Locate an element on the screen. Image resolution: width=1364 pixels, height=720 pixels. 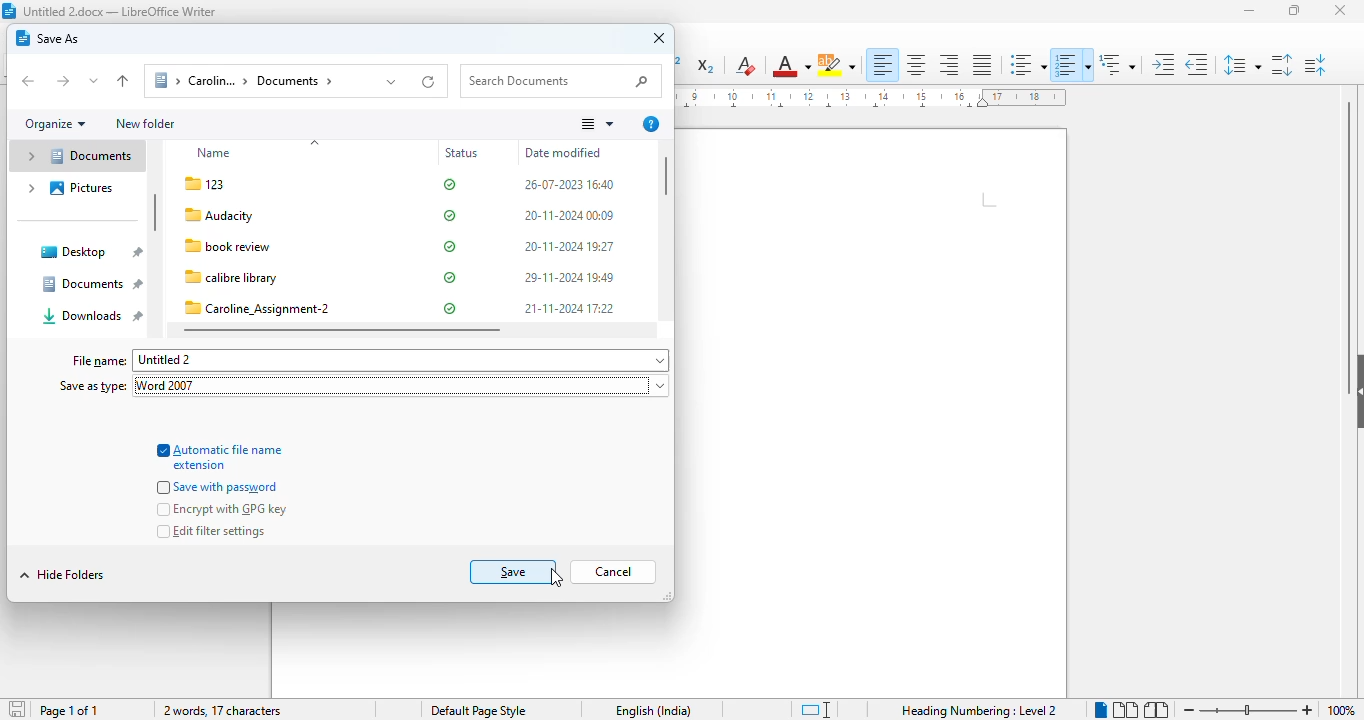
back is located at coordinates (29, 81).